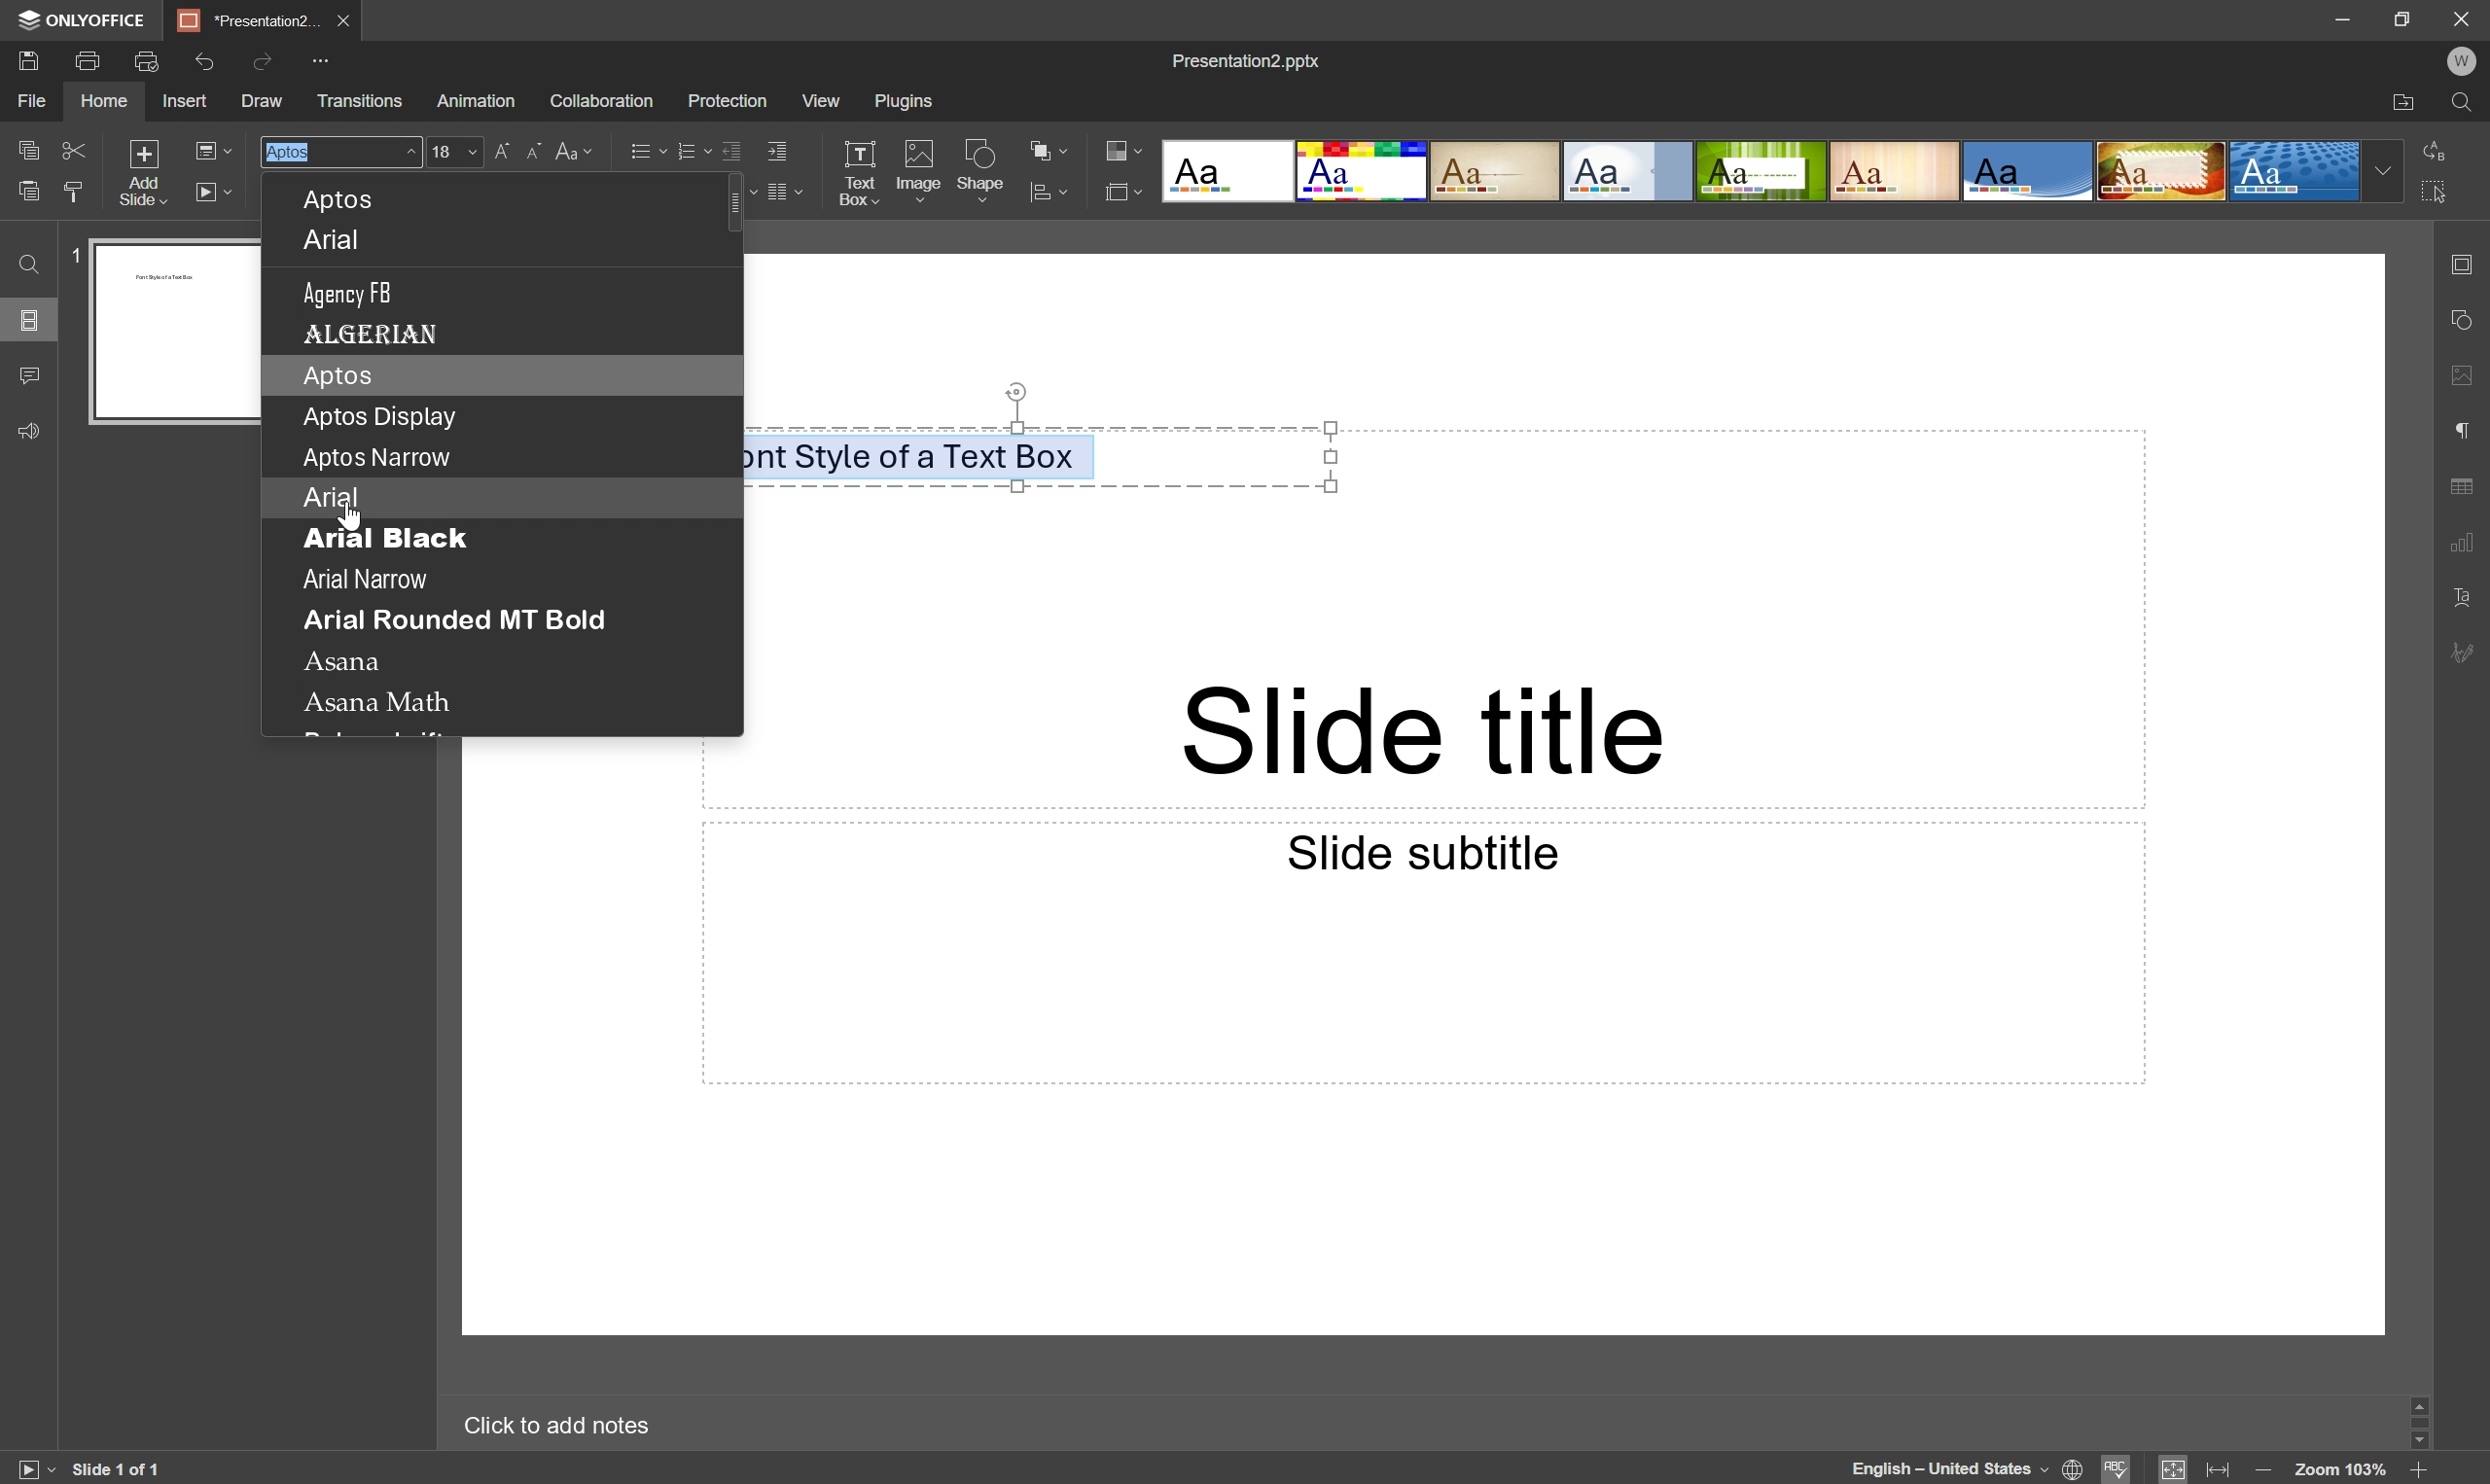  I want to click on Shape settings, so click(2467, 322).